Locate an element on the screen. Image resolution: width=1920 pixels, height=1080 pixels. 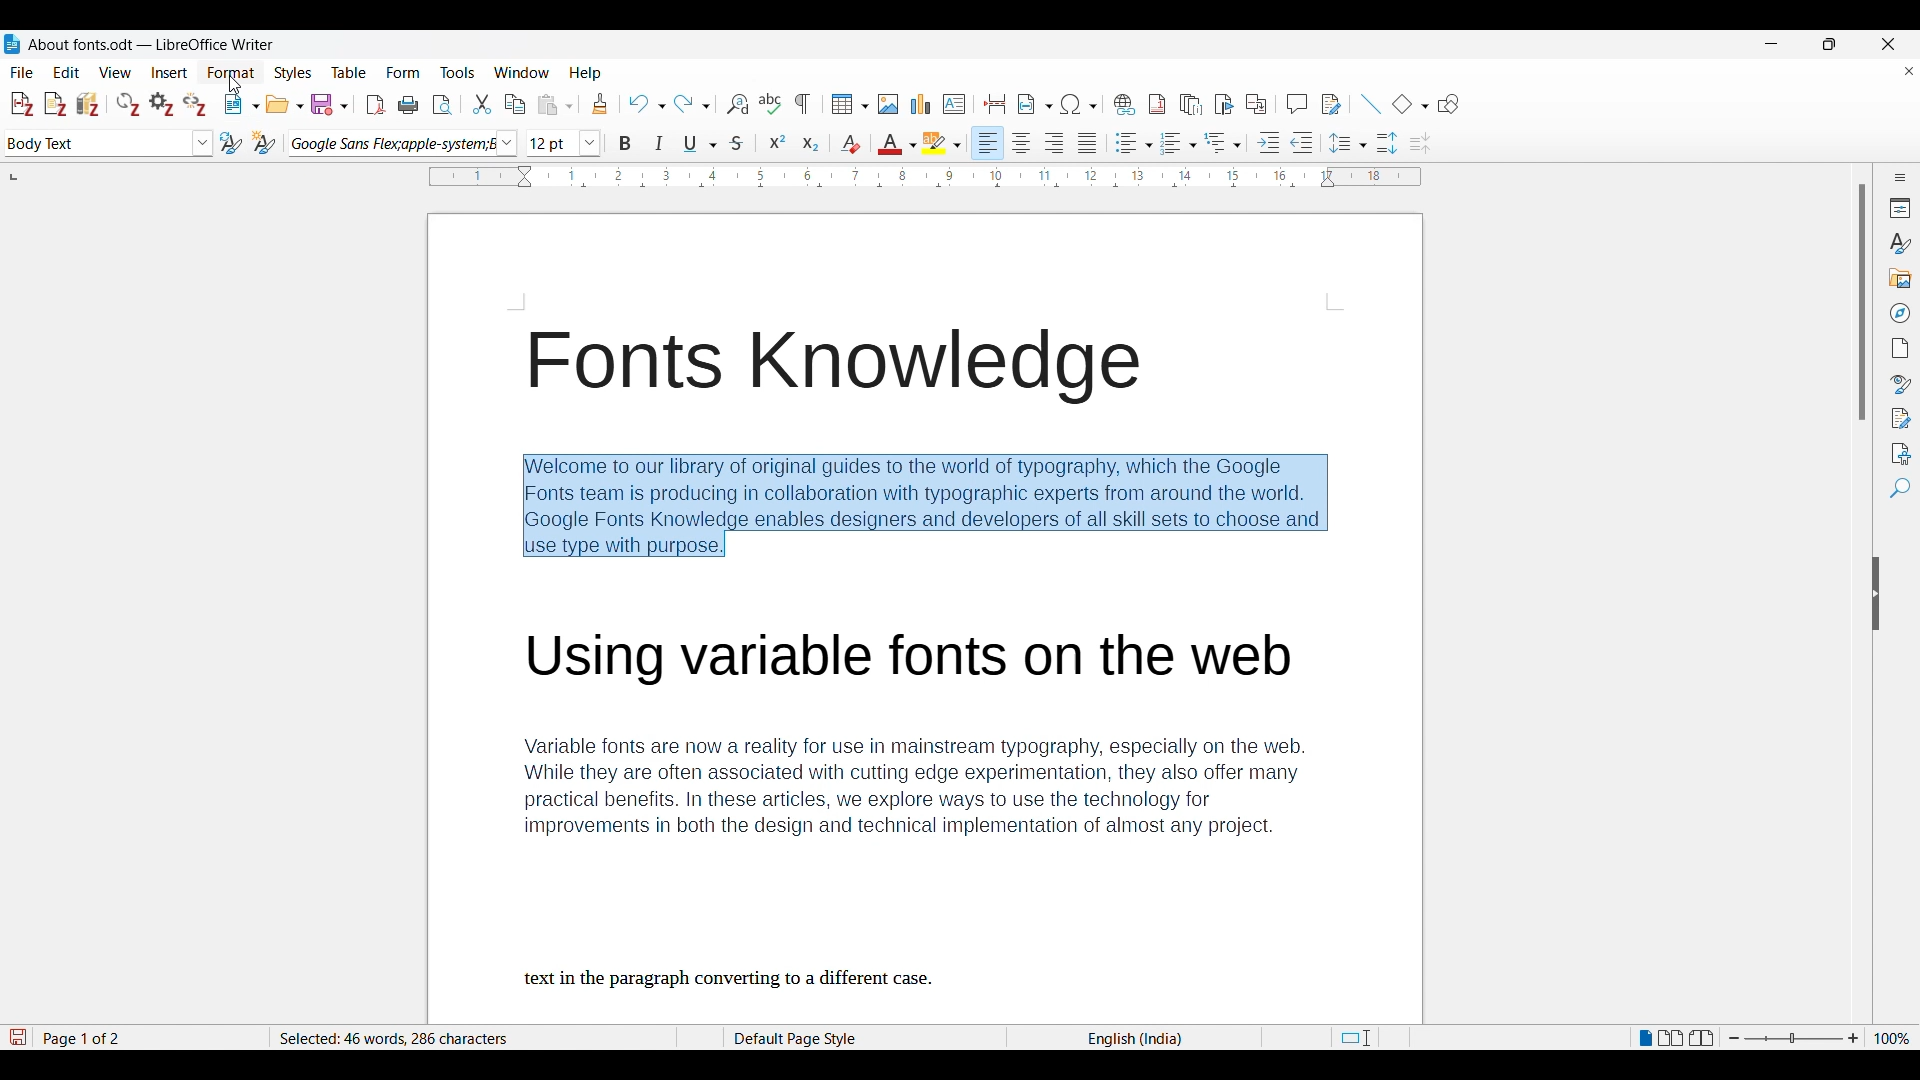
Insert field is located at coordinates (1035, 104).